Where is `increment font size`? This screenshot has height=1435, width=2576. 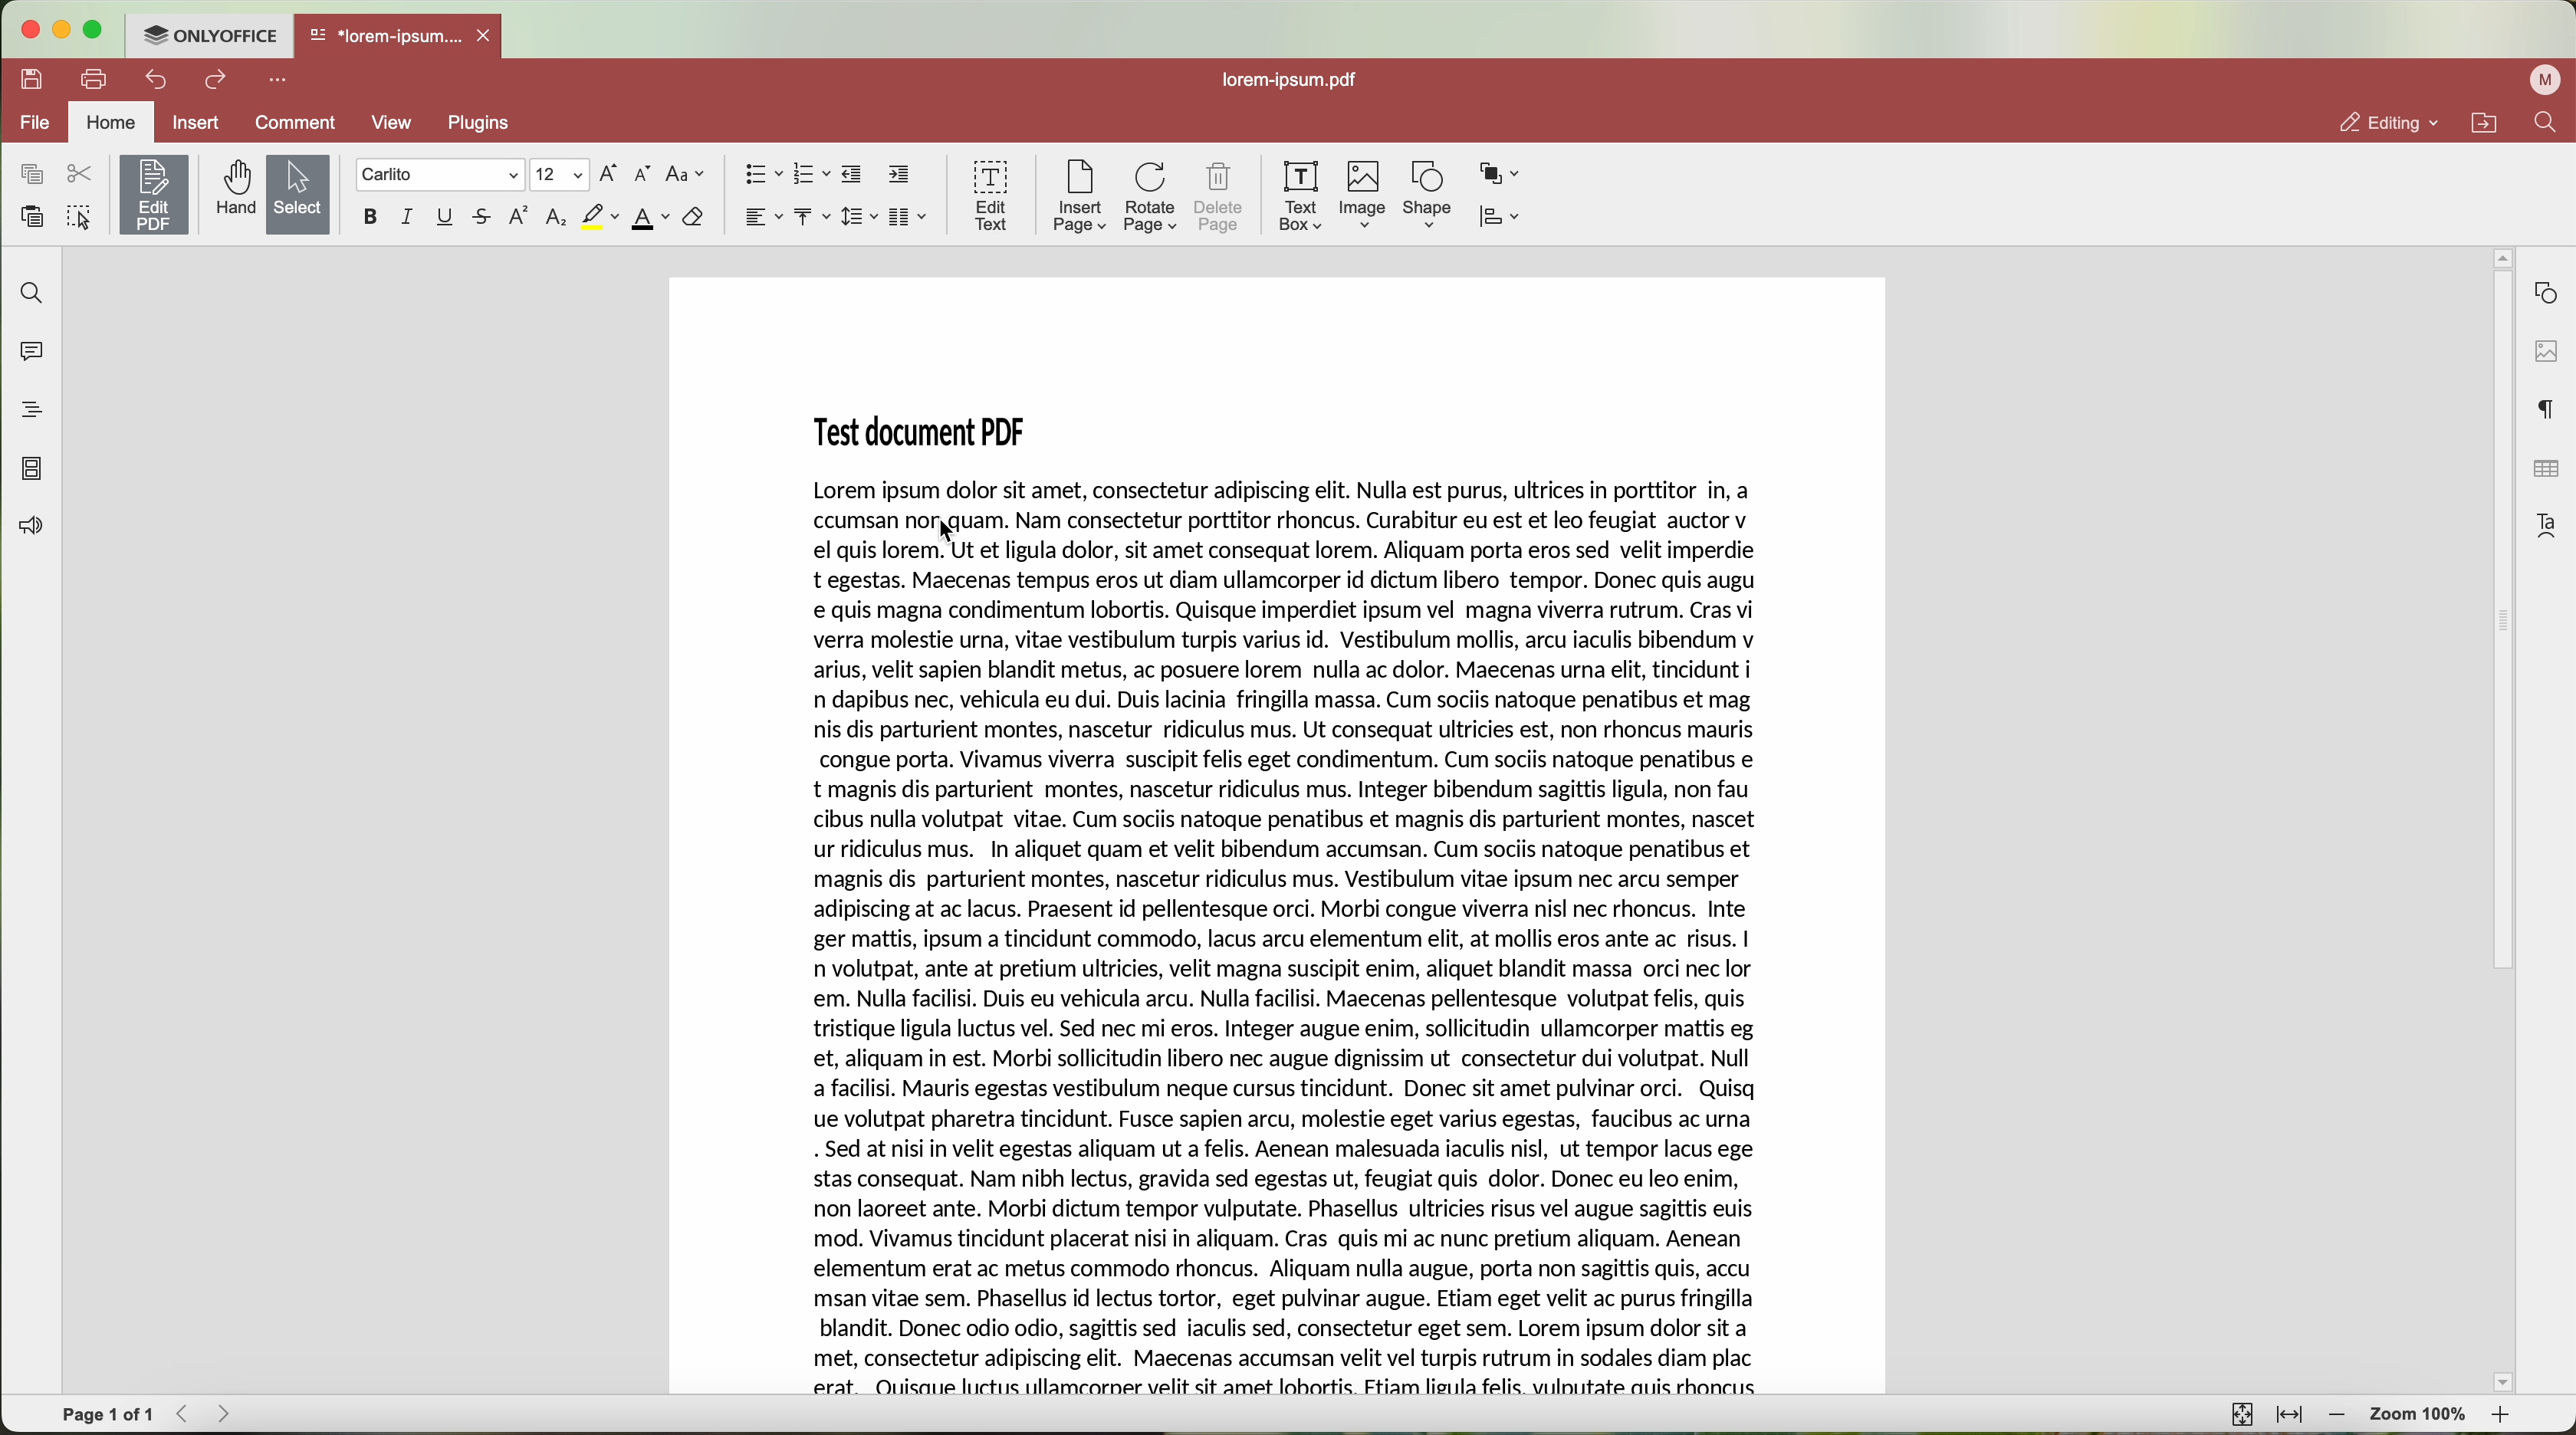
increment font size is located at coordinates (610, 174).